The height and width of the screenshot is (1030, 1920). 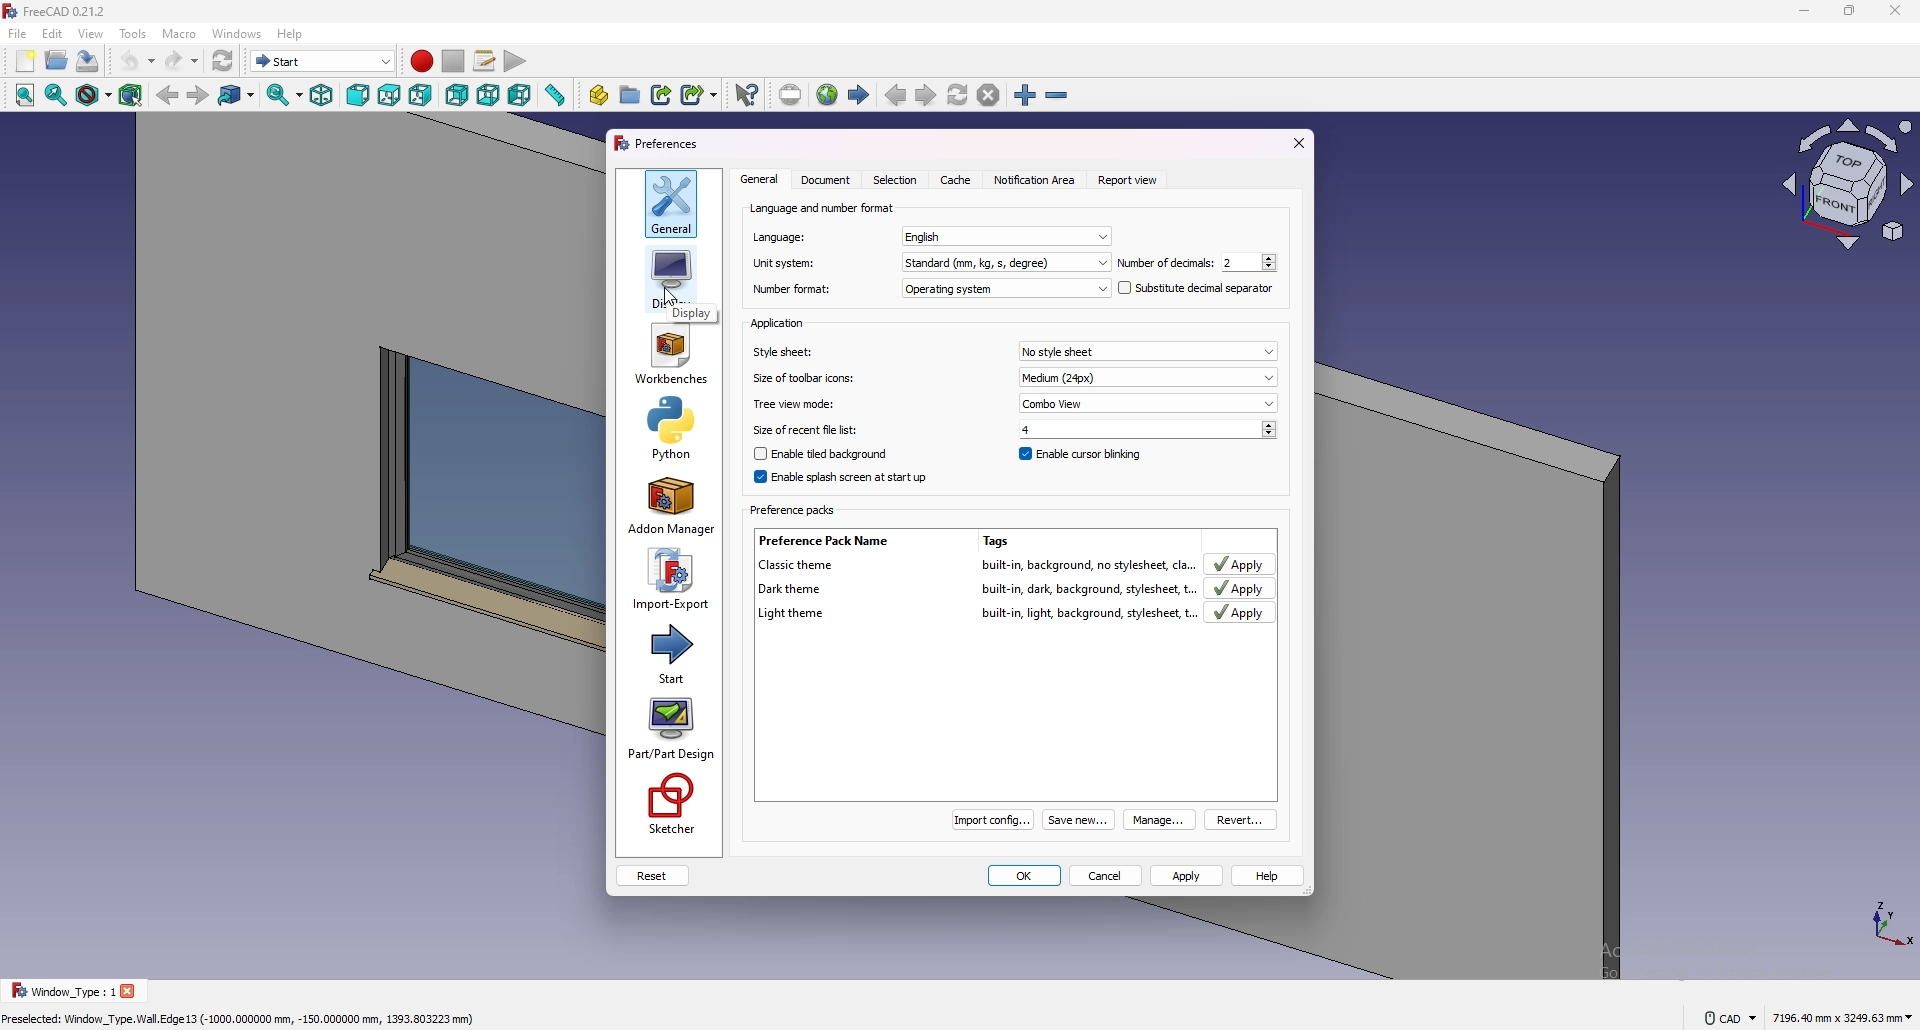 I want to click on built-in, dark, background, stylesheet, t., so click(x=1087, y=588).